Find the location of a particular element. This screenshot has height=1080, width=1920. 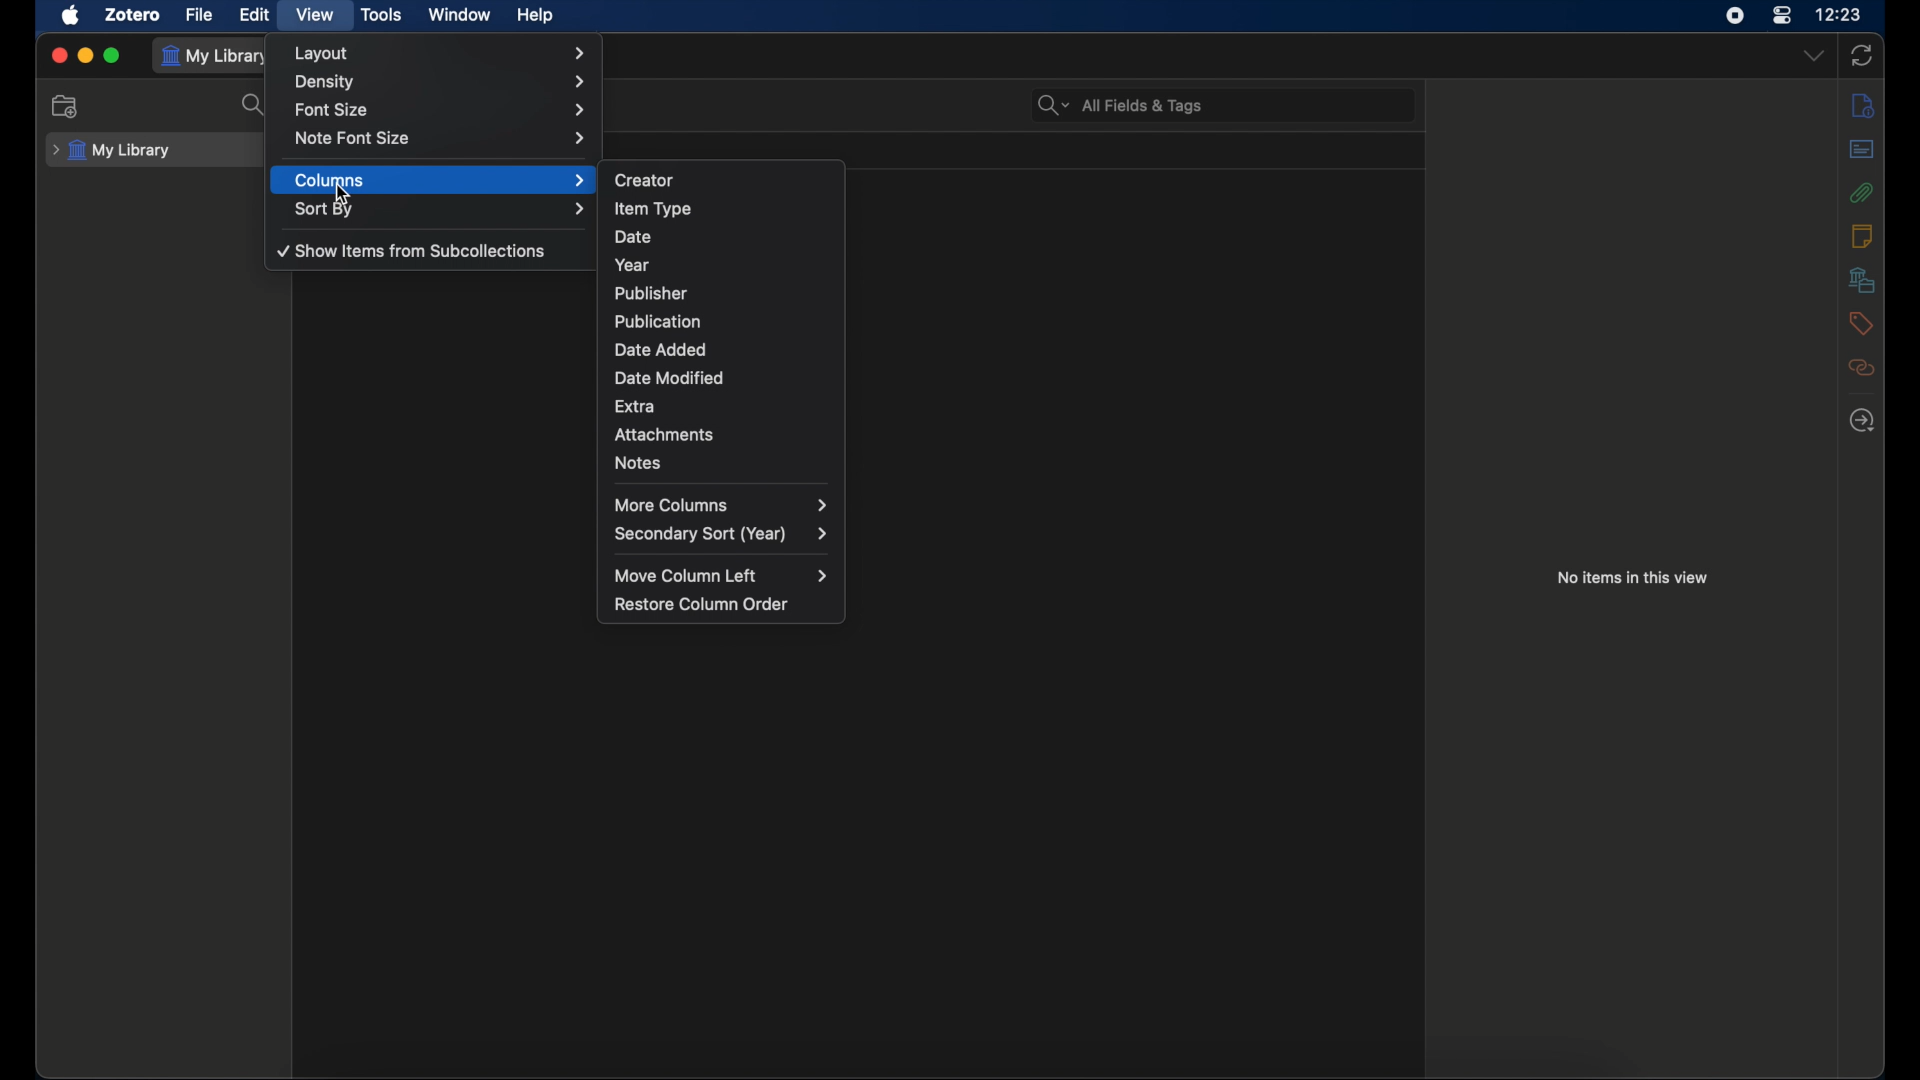

minimize is located at coordinates (86, 55).